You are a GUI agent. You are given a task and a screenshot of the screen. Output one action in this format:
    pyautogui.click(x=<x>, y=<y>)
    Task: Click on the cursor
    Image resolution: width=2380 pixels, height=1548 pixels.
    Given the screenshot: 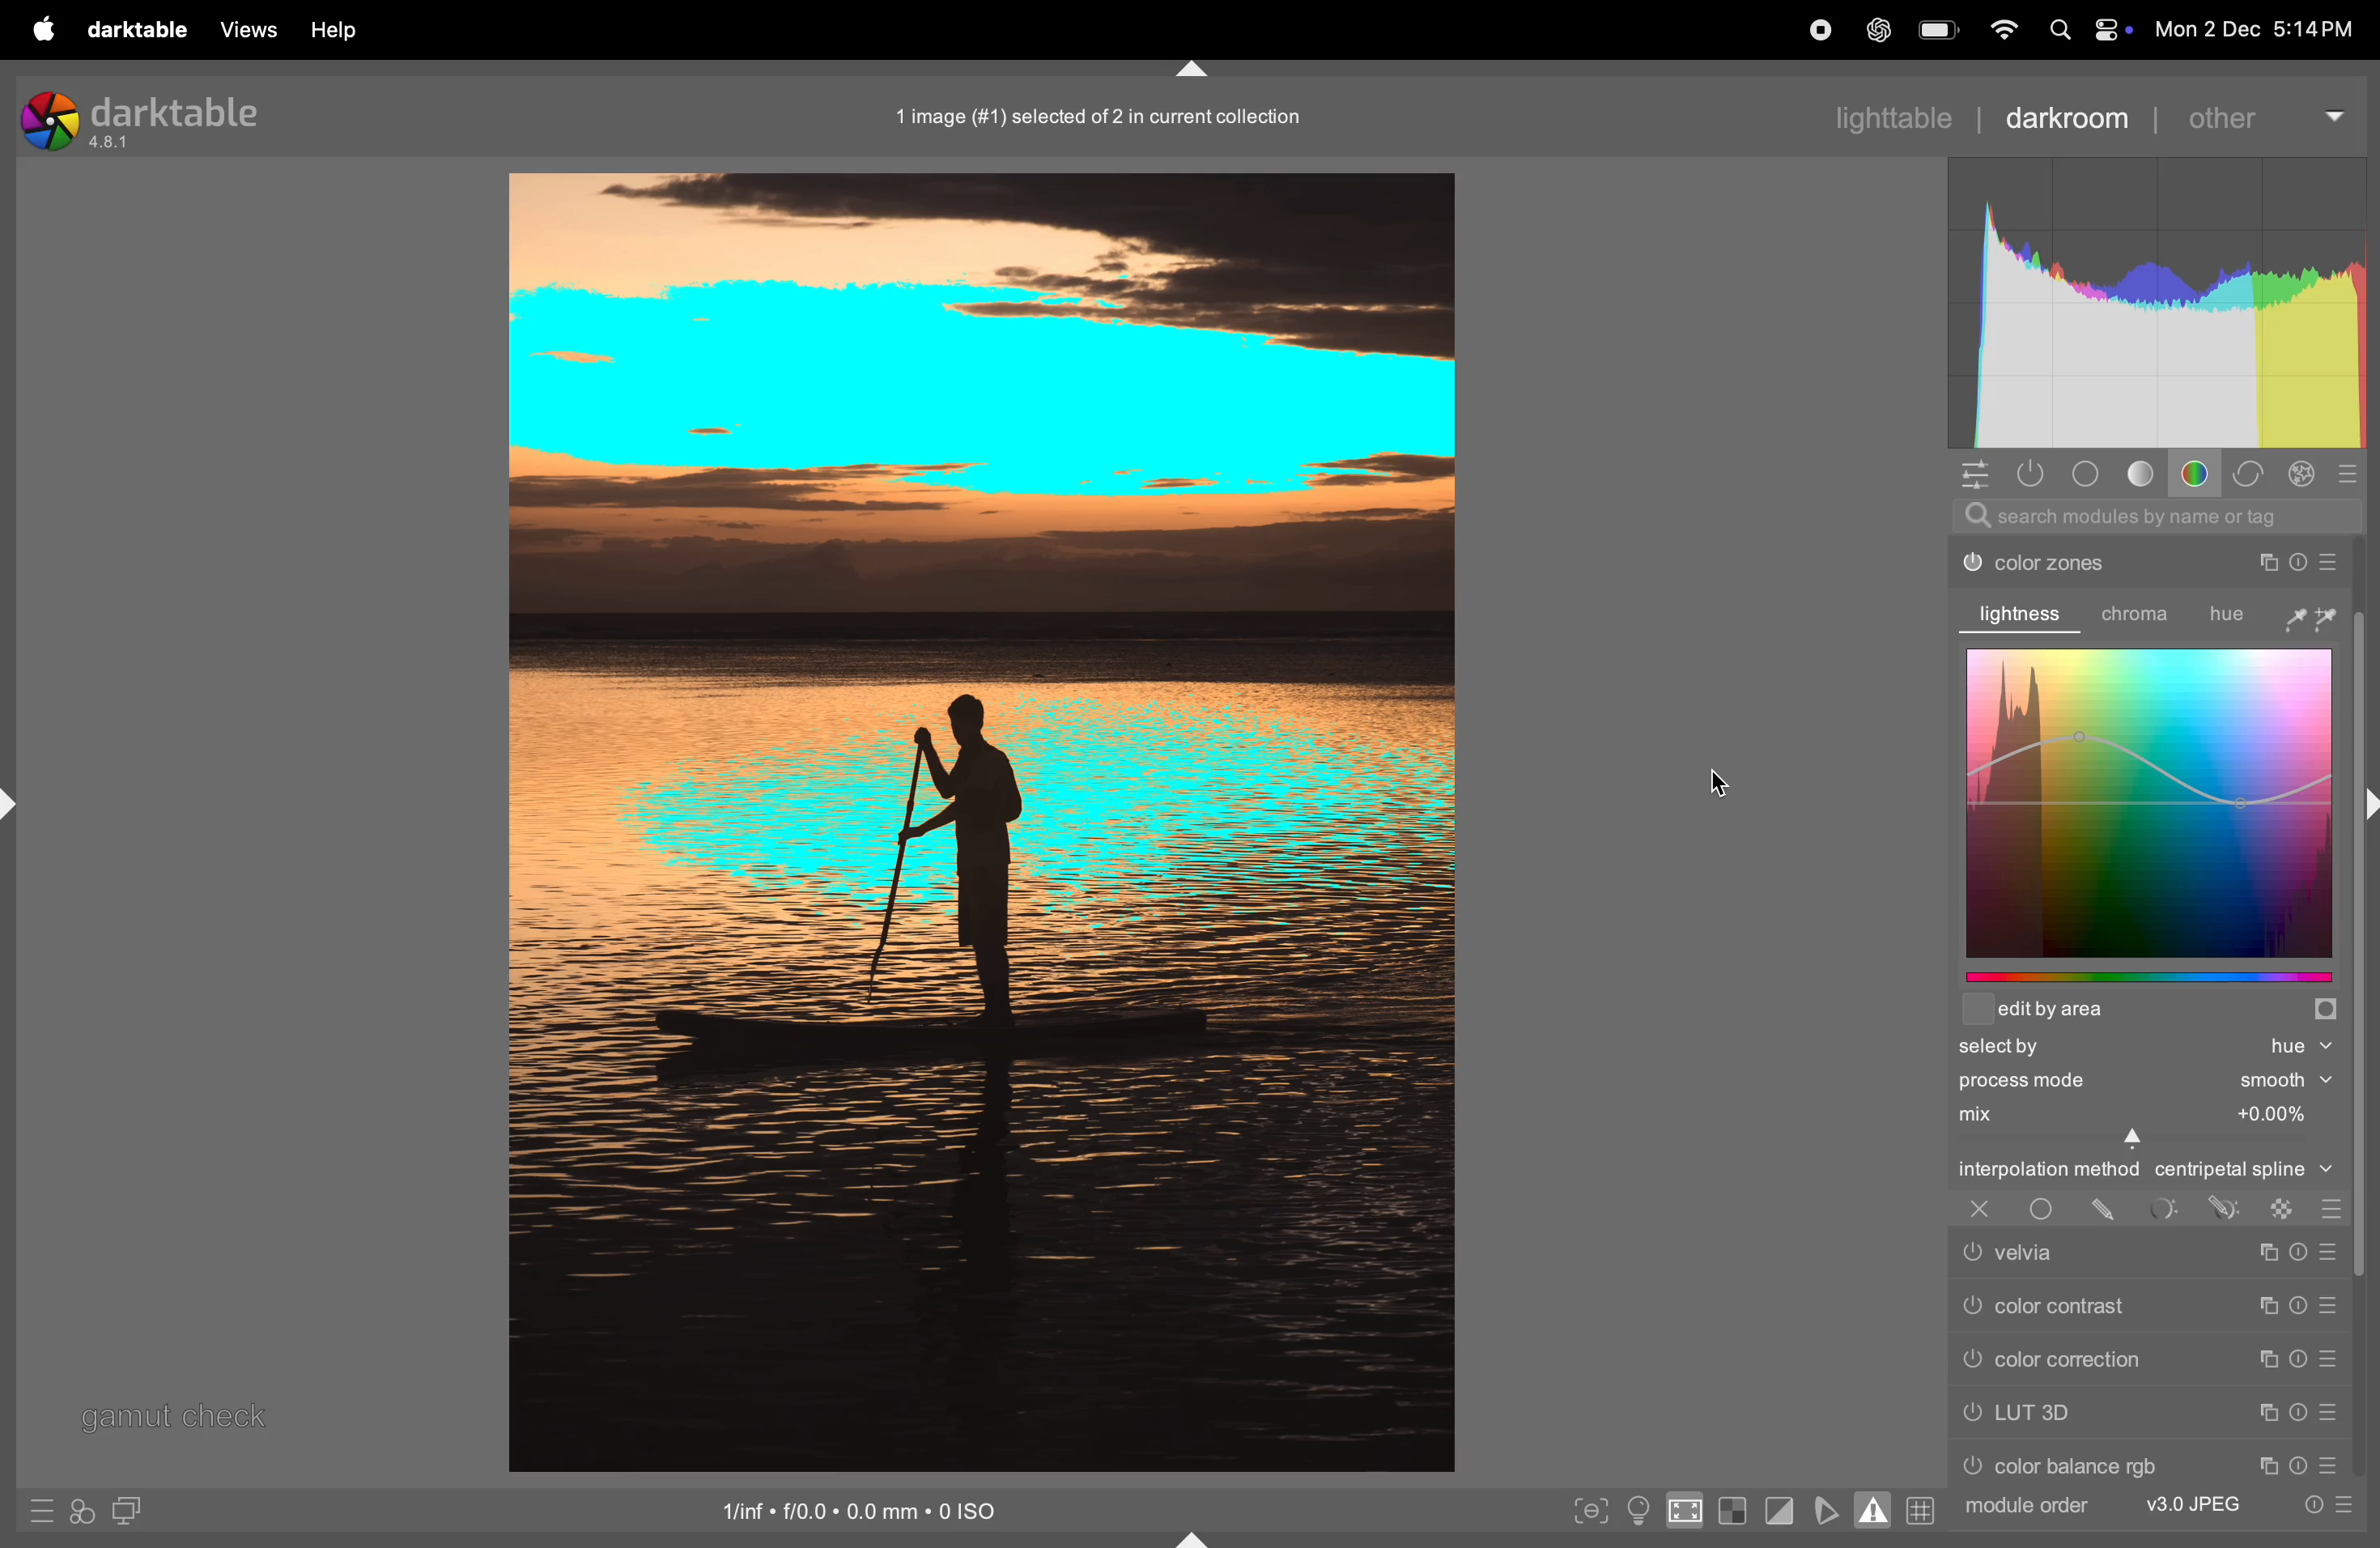 What is the action you would take?
    pyautogui.click(x=1714, y=781)
    